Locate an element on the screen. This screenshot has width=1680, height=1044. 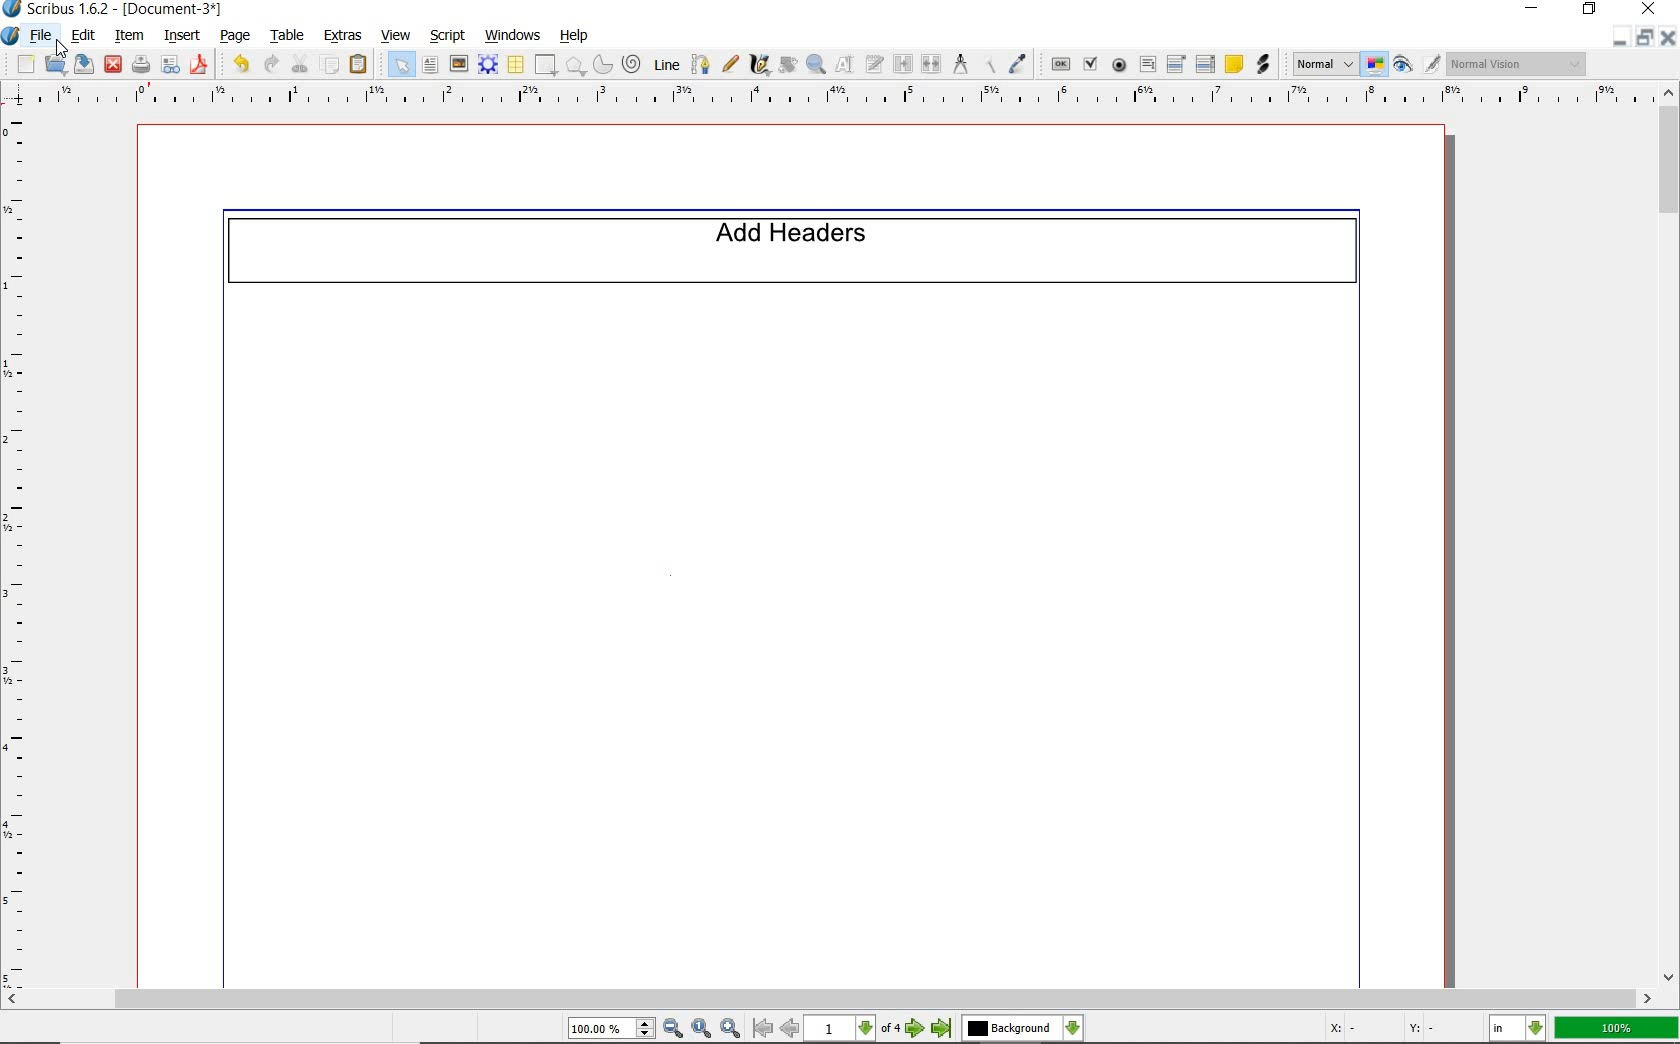
paste is located at coordinates (362, 66).